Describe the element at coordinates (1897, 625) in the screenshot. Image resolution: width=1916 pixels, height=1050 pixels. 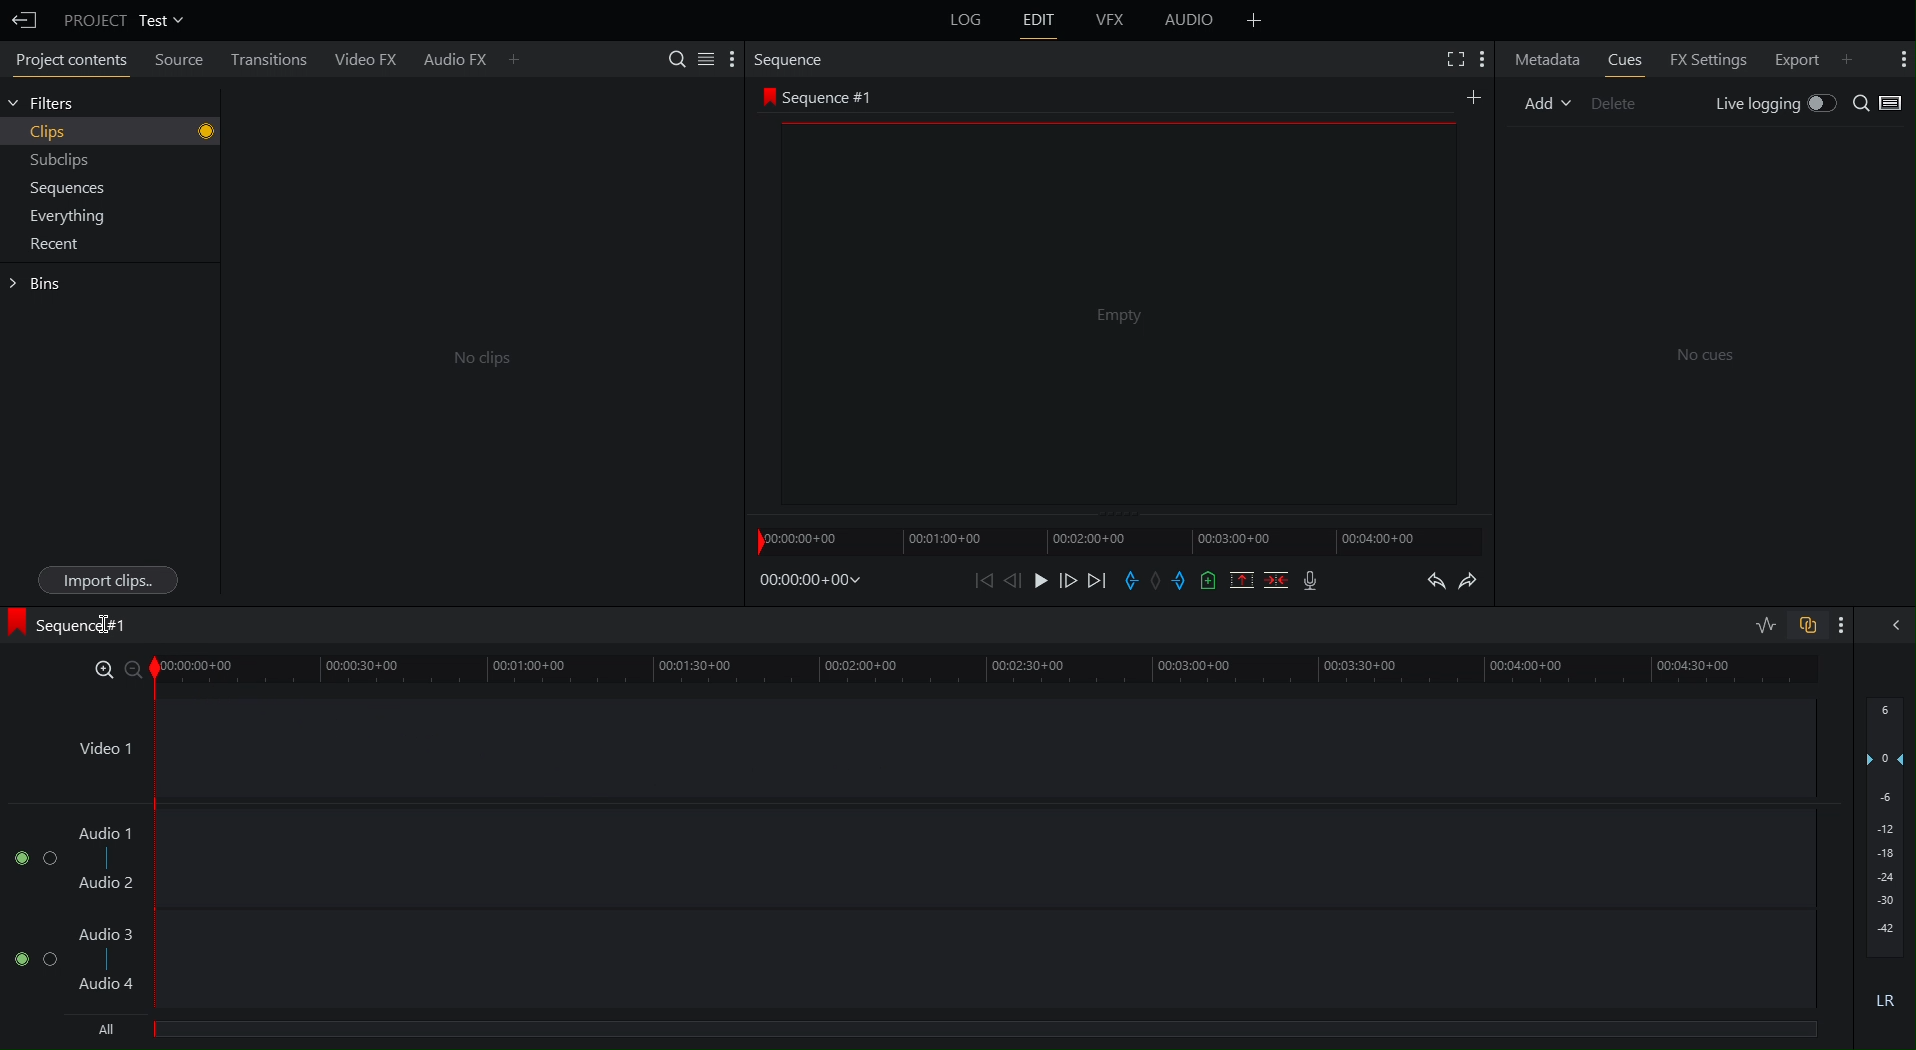
I see `Show/hide audio mix` at that location.